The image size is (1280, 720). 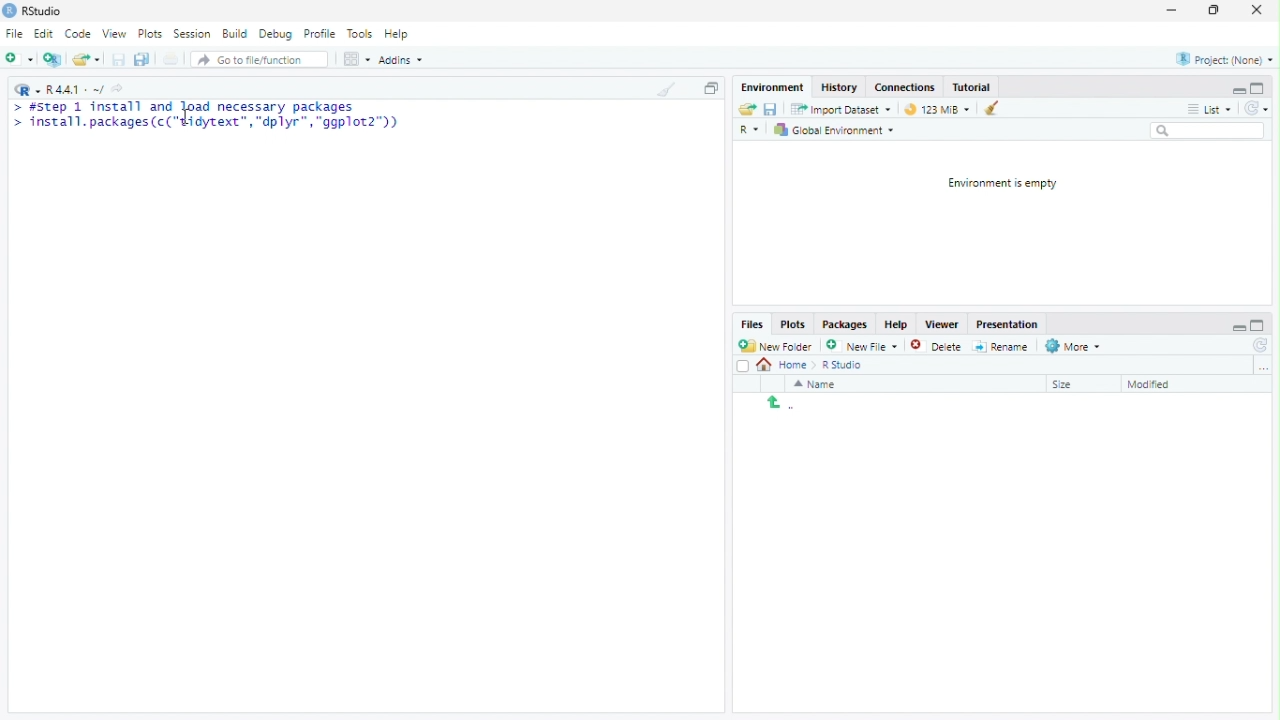 I want to click on Open, so click(x=85, y=59).